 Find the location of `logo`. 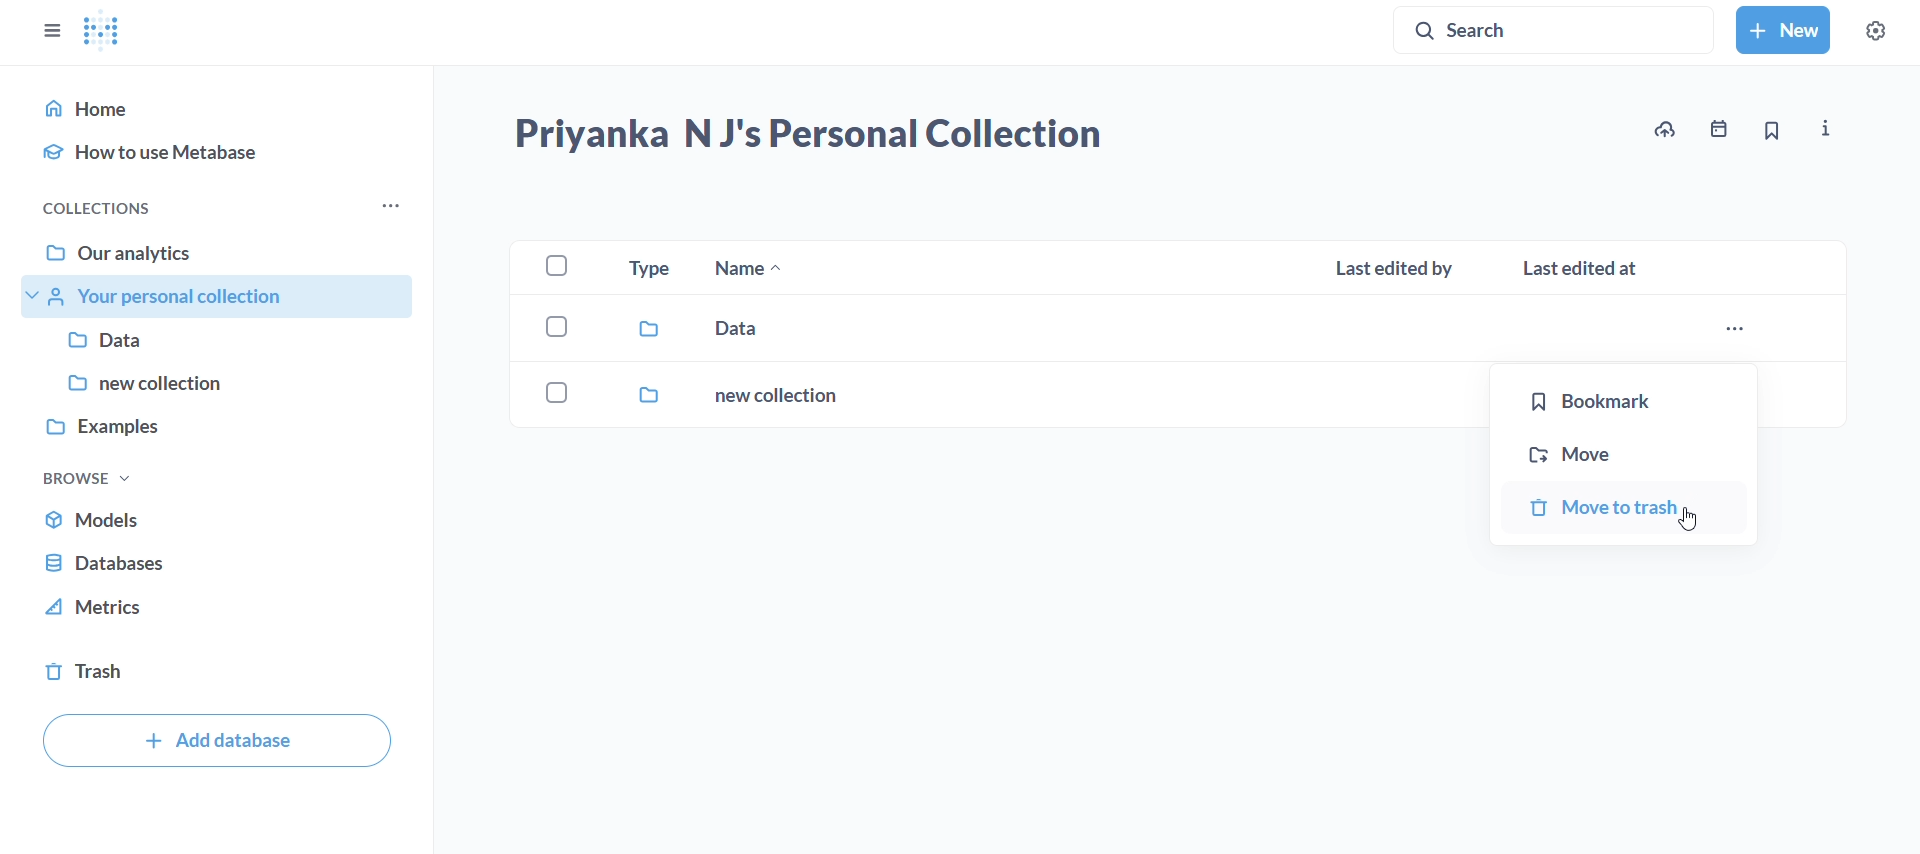

logo is located at coordinates (105, 33).